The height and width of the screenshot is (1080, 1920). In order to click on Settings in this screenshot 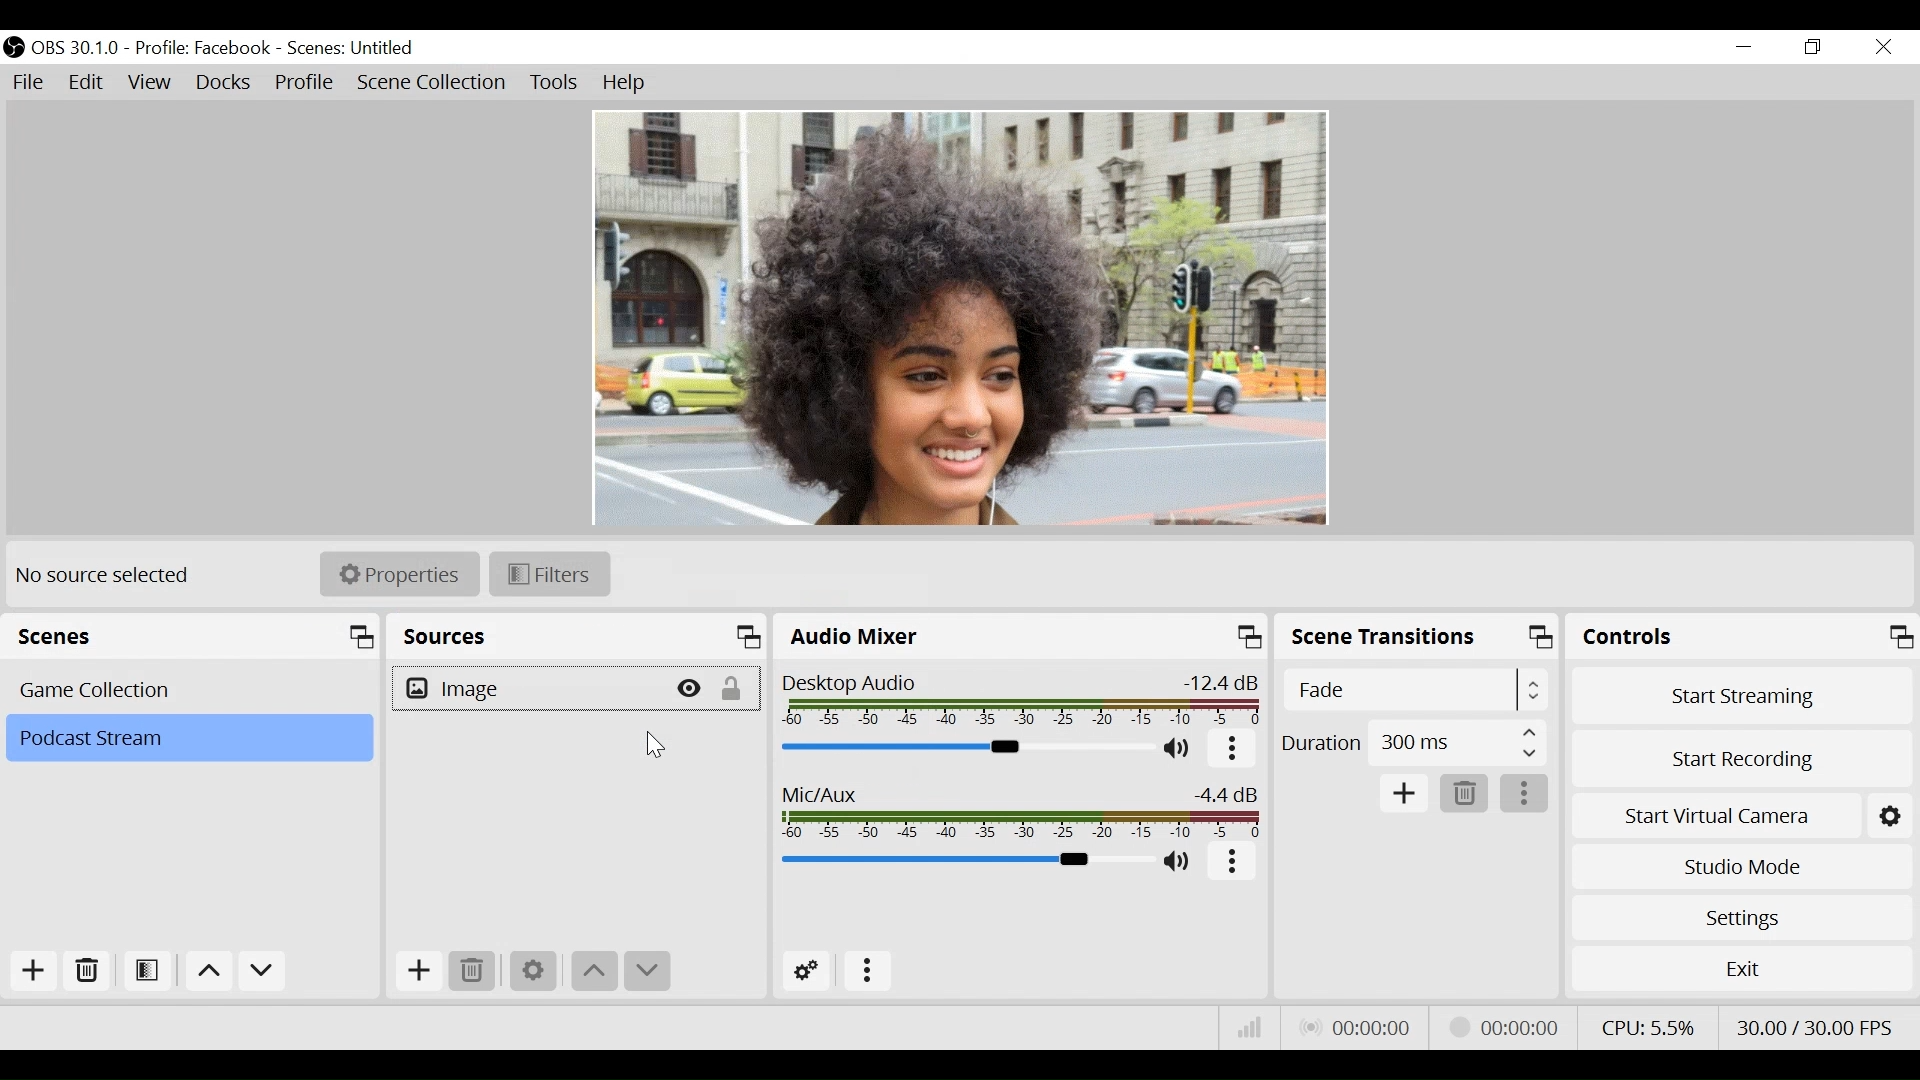, I will do `click(535, 973)`.